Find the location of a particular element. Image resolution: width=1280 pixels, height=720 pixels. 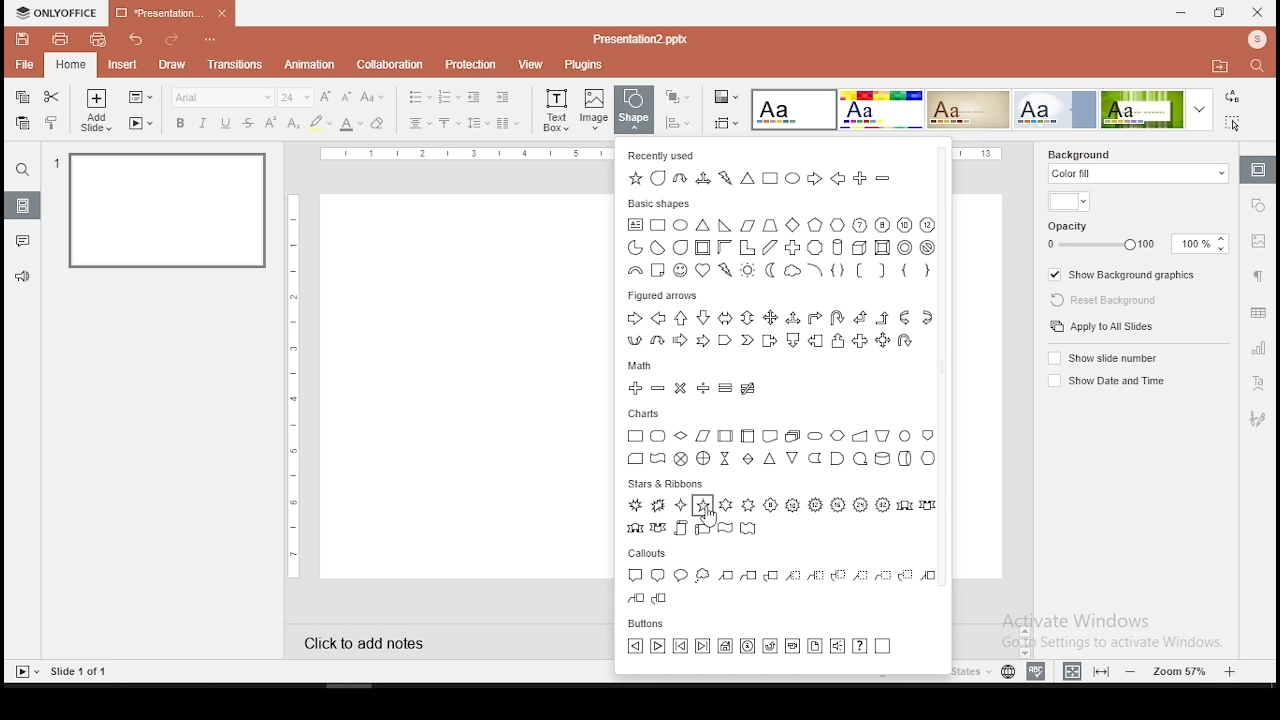

zoom out is located at coordinates (1134, 671).